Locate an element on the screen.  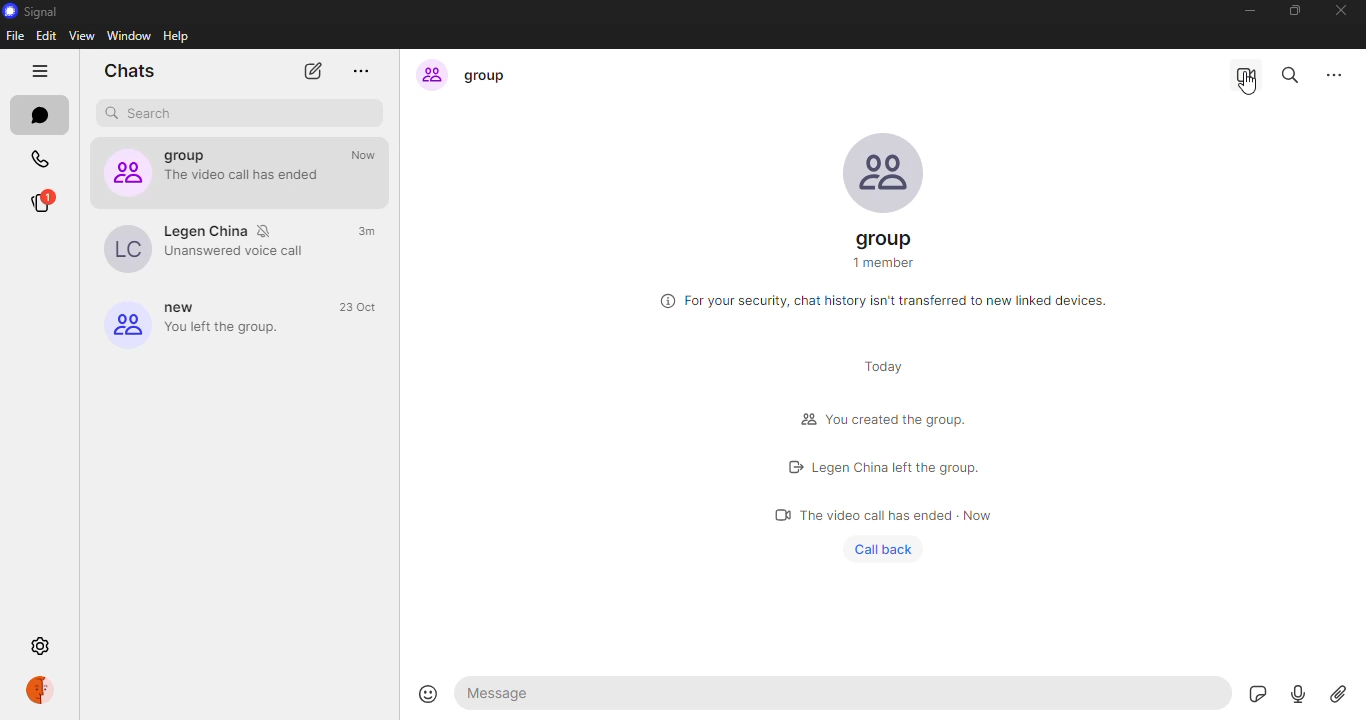
The video call has ended - Now is located at coordinates (900, 515).